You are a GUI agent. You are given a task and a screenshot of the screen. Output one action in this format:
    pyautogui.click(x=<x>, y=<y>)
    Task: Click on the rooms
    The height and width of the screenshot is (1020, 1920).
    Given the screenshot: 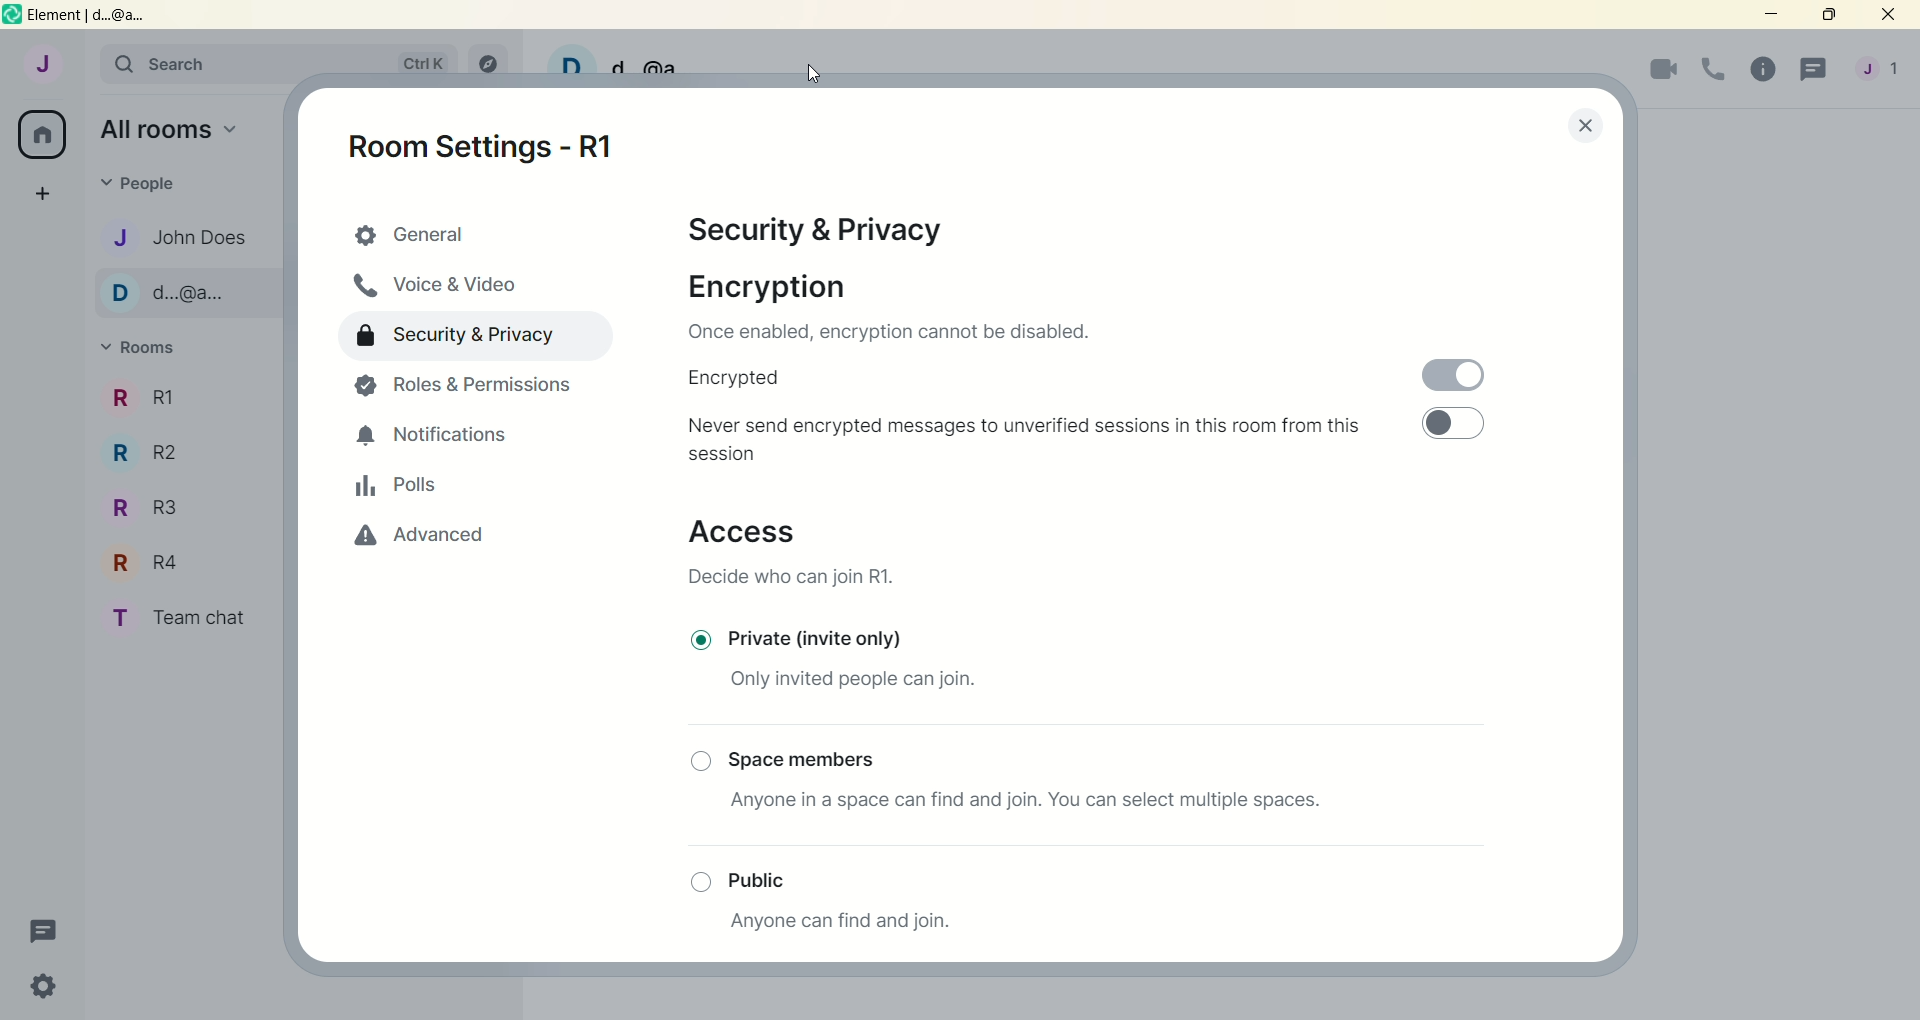 What is the action you would take?
    pyautogui.click(x=140, y=348)
    